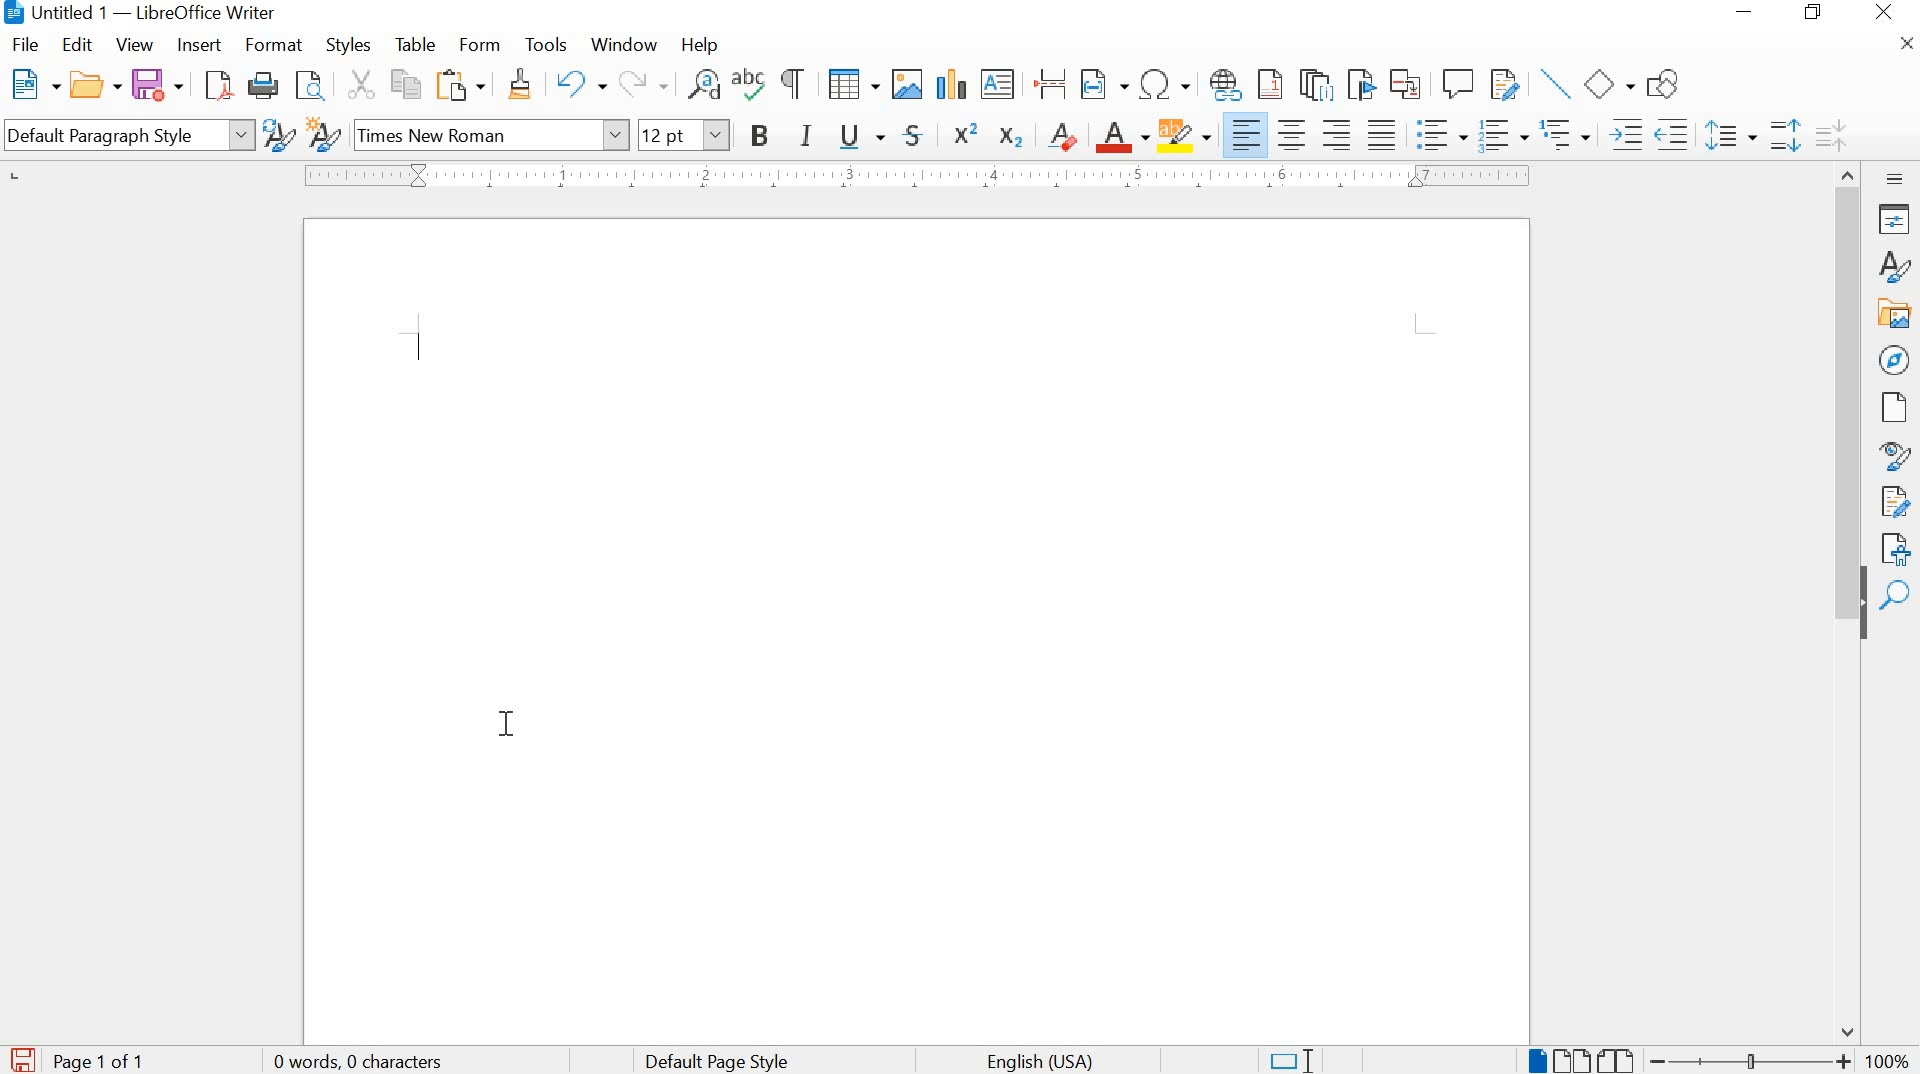 The width and height of the screenshot is (1920, 1074). Describe the element at coordinates (1667, 81) in the screenshot. I see `SHOW DRAW FUNCTIONS` at that location.